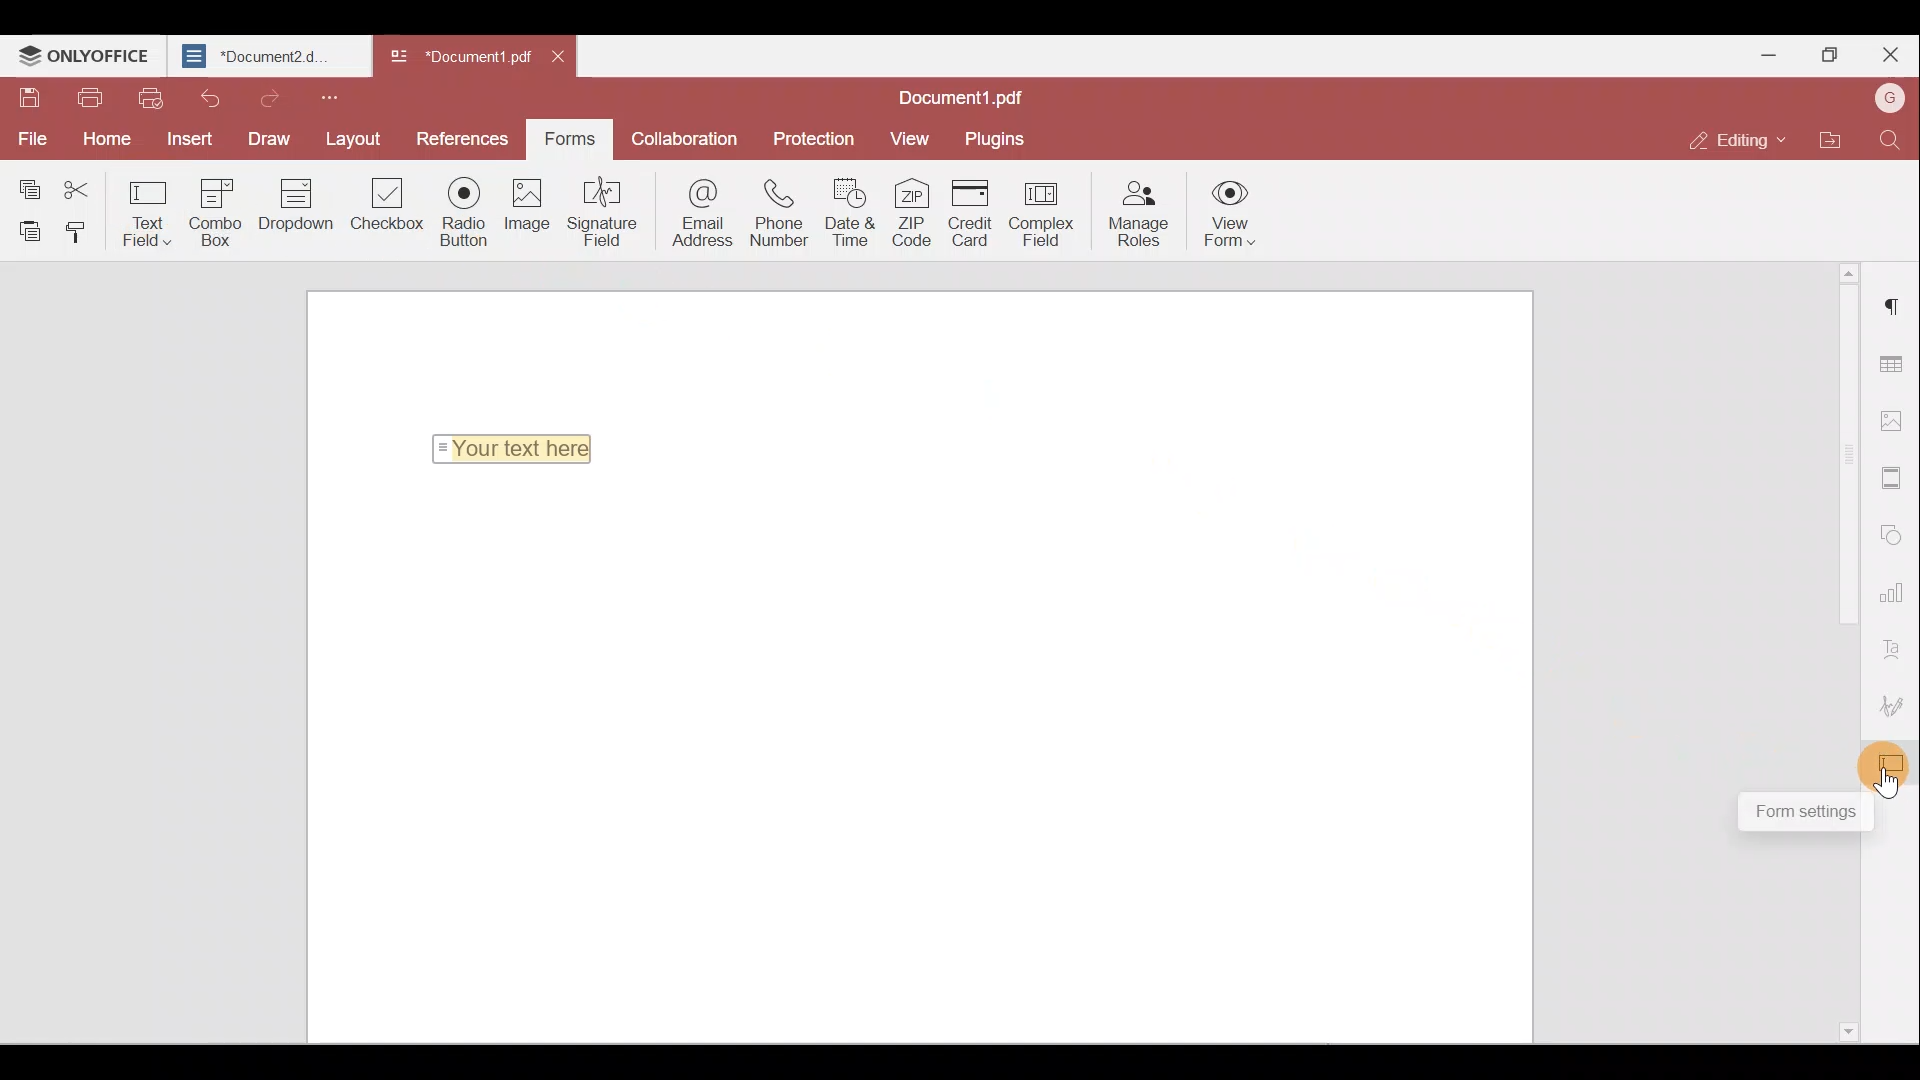 Image resolution: width=1920 pixels, height=1080 pixels. What do you see at coordinates (820, 137) in the screenshot?
I see `Protection` at bounding box center [820, 137].